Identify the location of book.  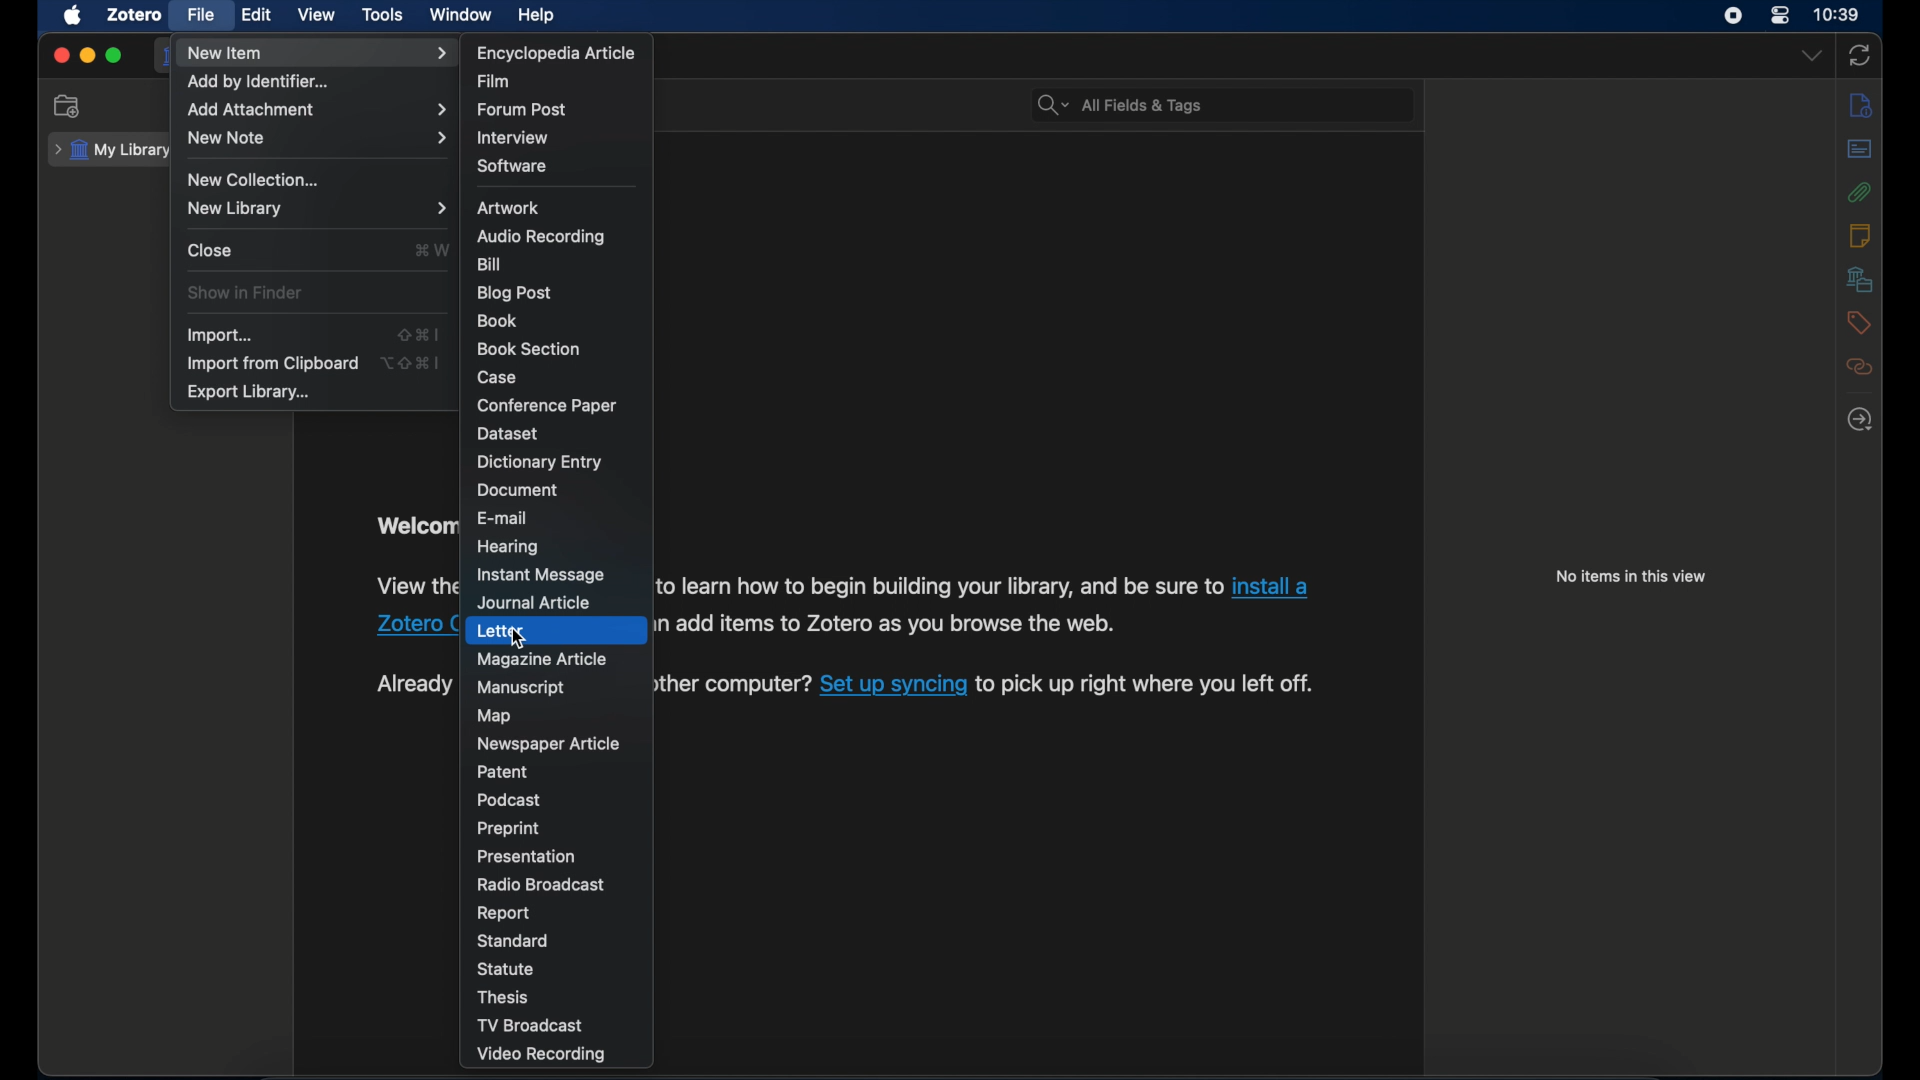
(500, 320).